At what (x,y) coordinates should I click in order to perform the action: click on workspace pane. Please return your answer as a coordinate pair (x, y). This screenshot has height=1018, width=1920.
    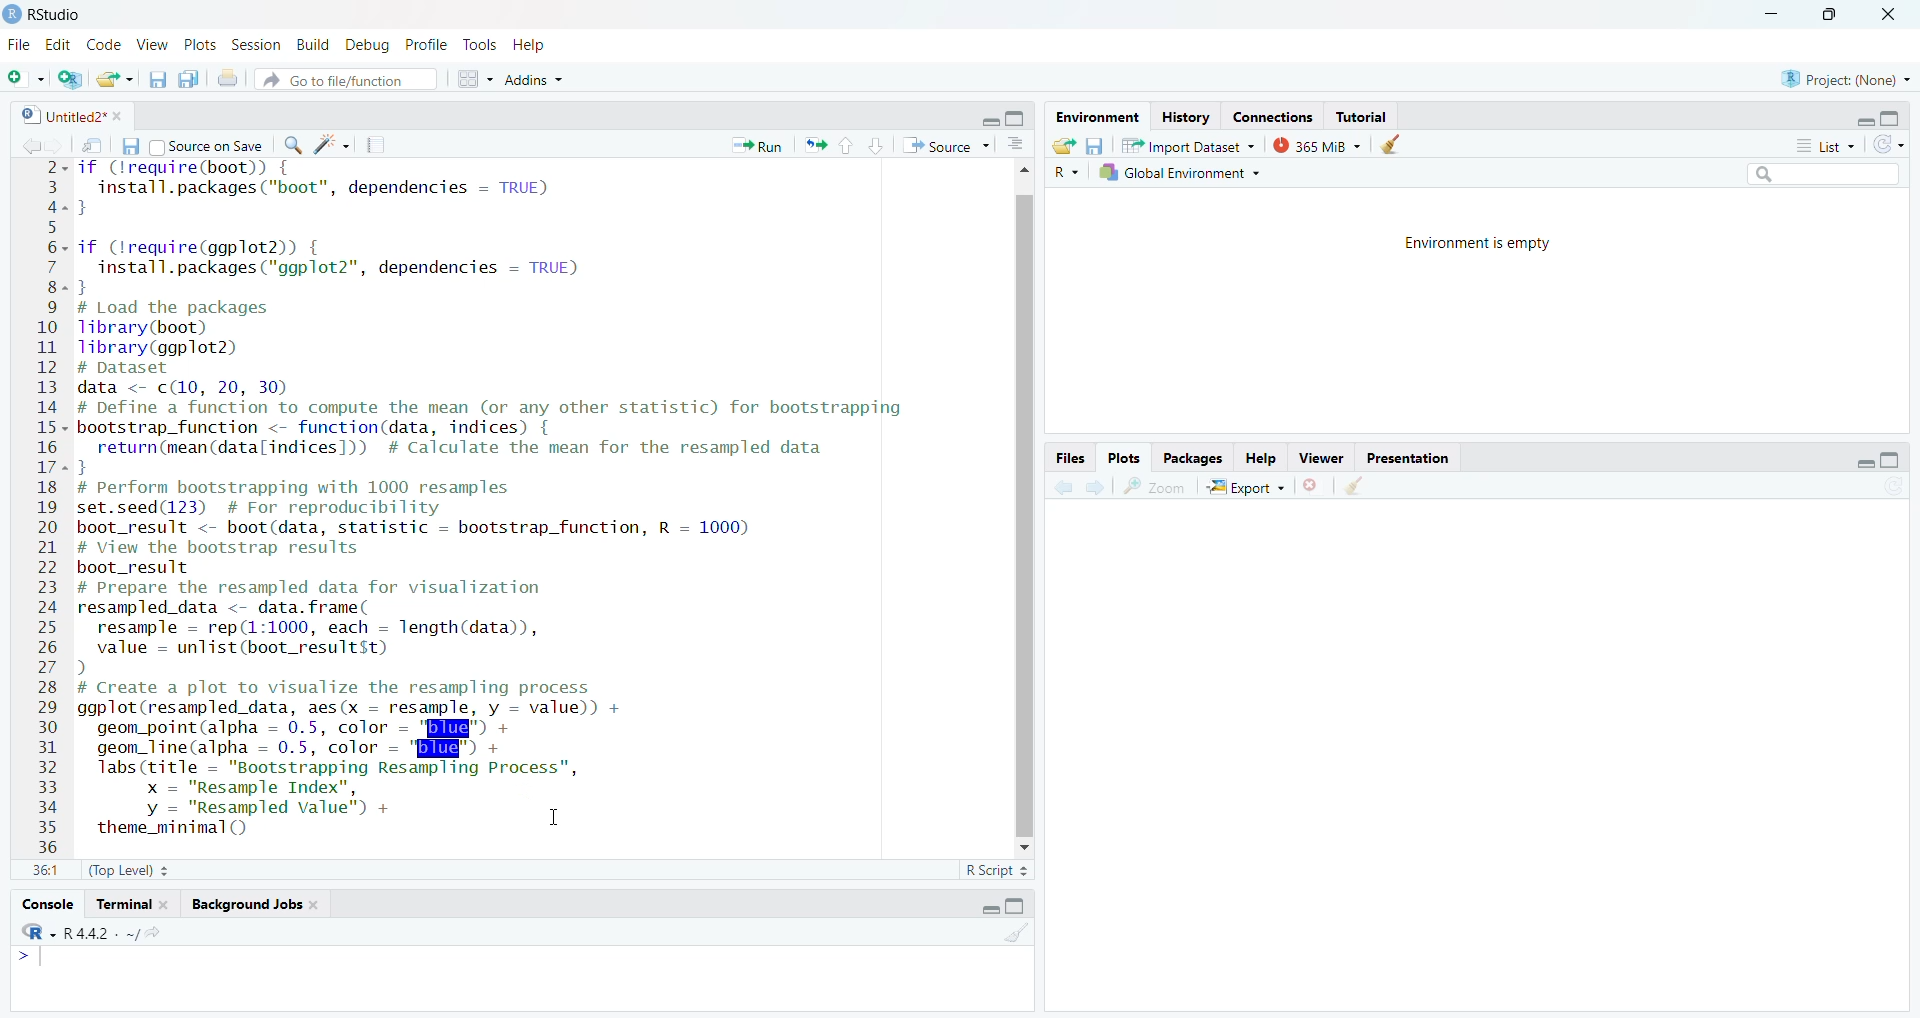
    Looking at the image, I should click on (476, 76).